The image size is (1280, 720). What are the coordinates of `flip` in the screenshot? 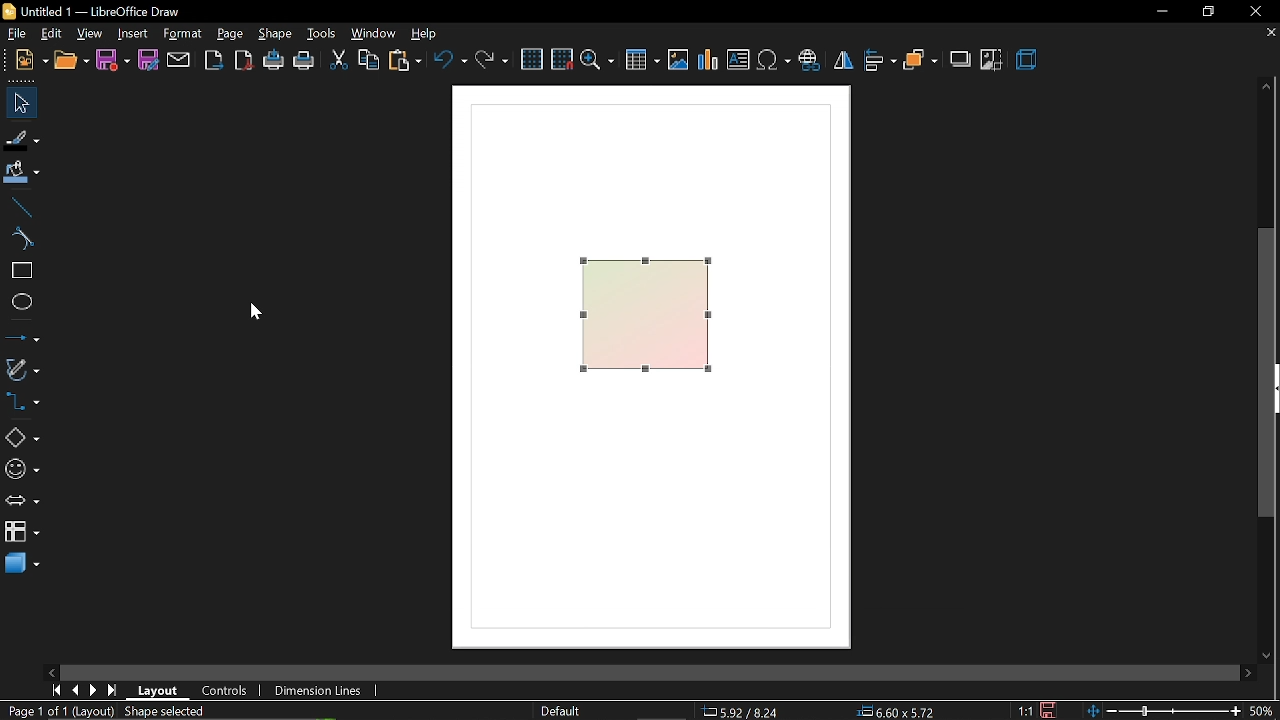 It's located at (845, 63).